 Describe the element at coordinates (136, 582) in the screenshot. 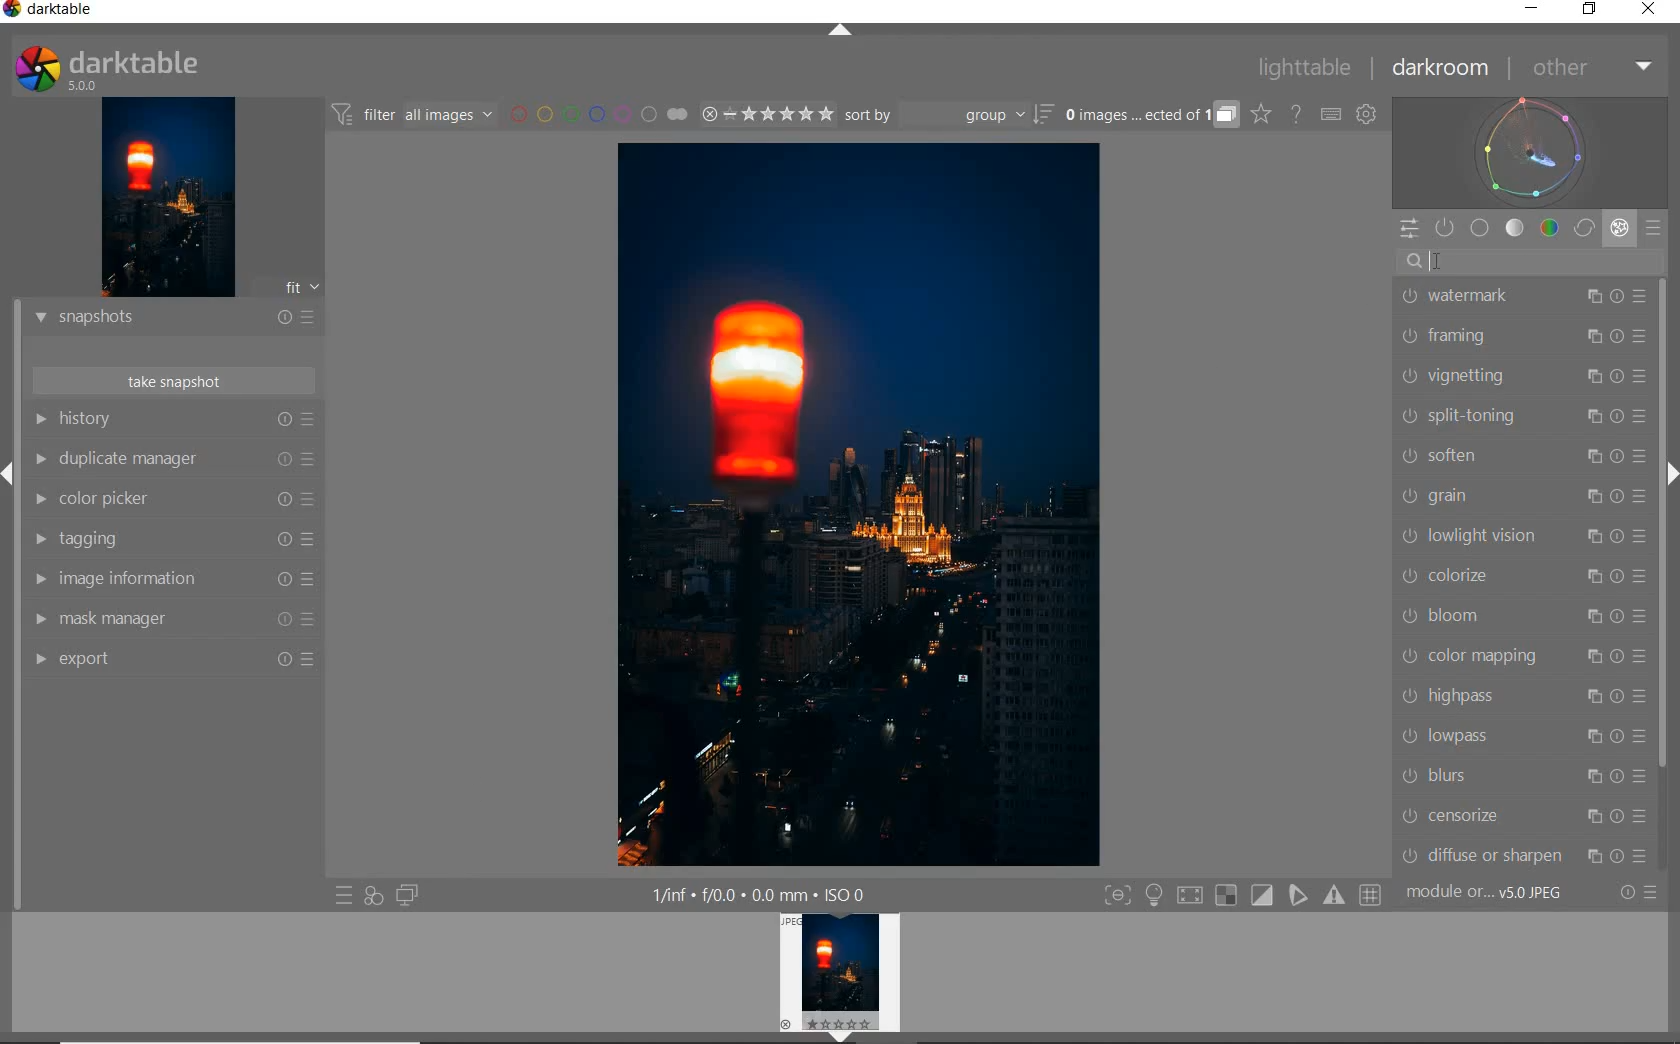

I see `IMAGE INFORMATION` at that location.